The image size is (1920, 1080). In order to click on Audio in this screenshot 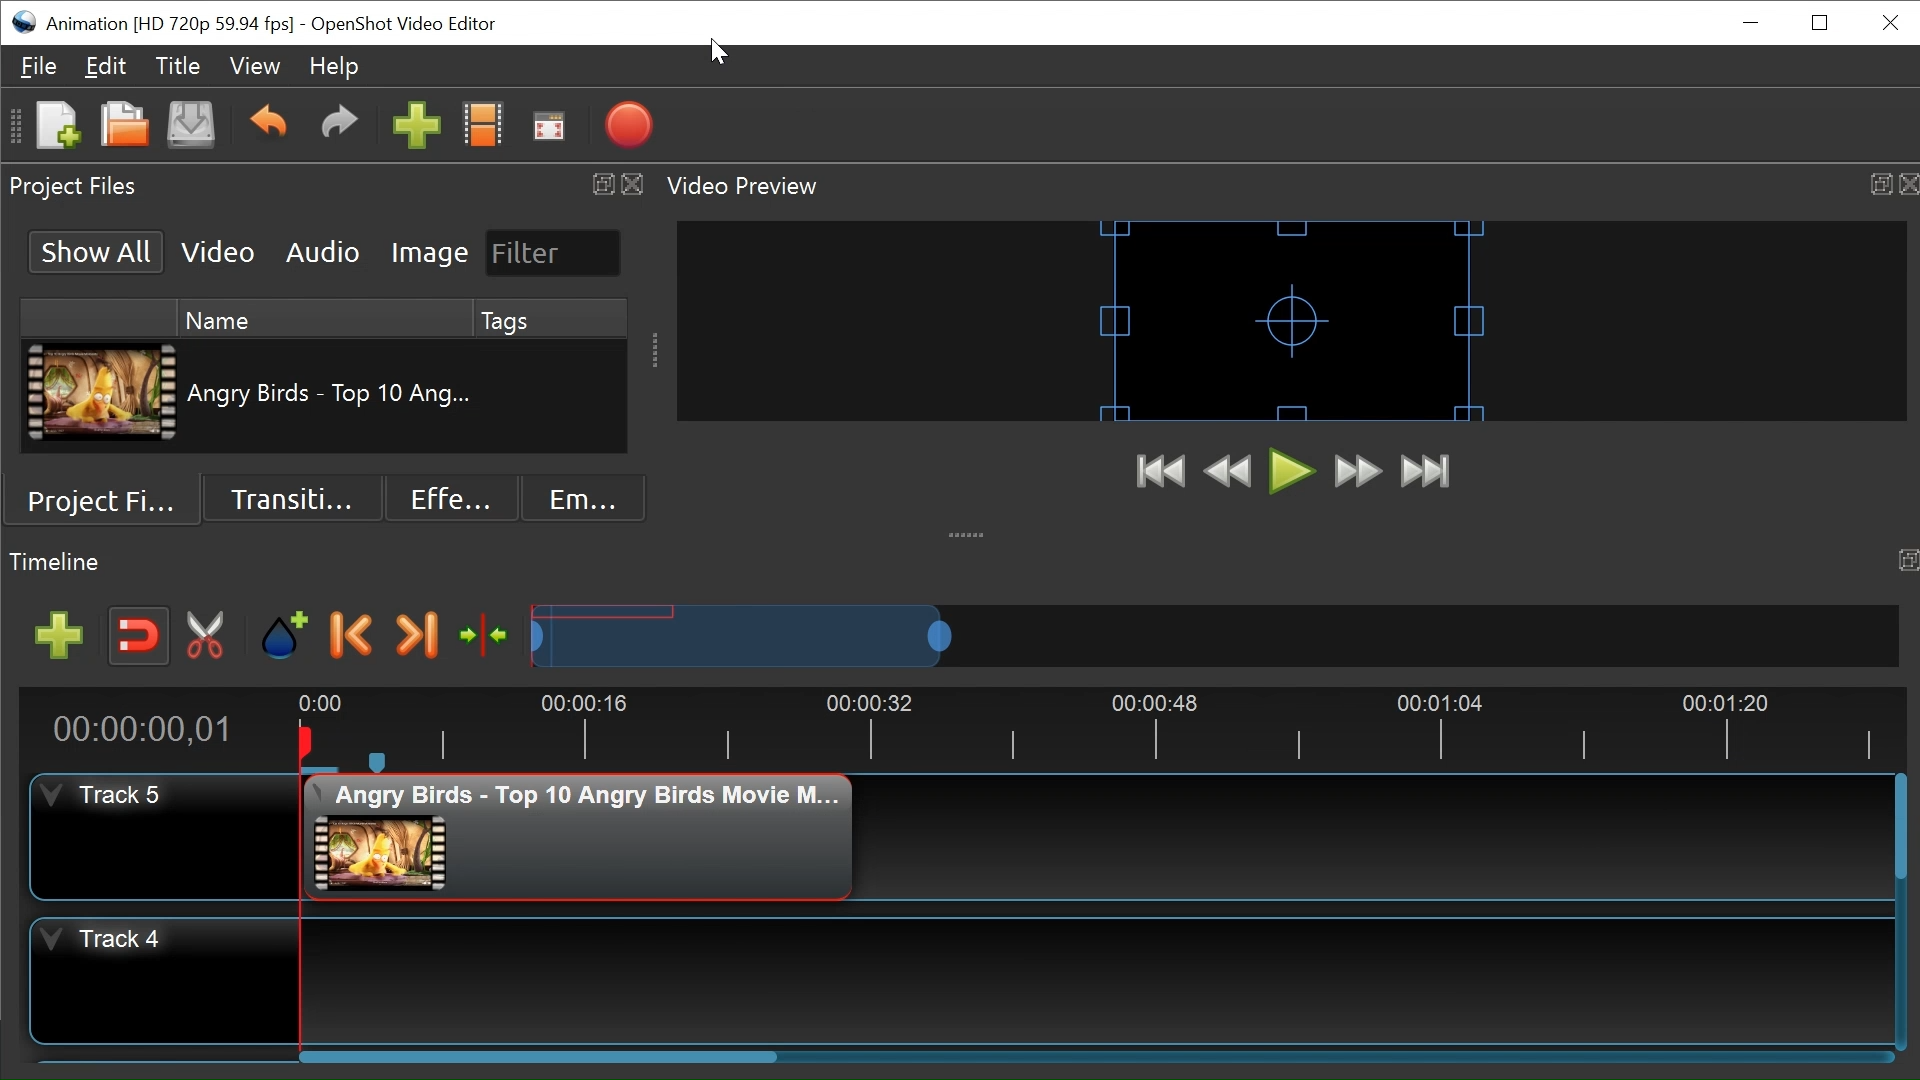, I will do `click(323, 254)`.